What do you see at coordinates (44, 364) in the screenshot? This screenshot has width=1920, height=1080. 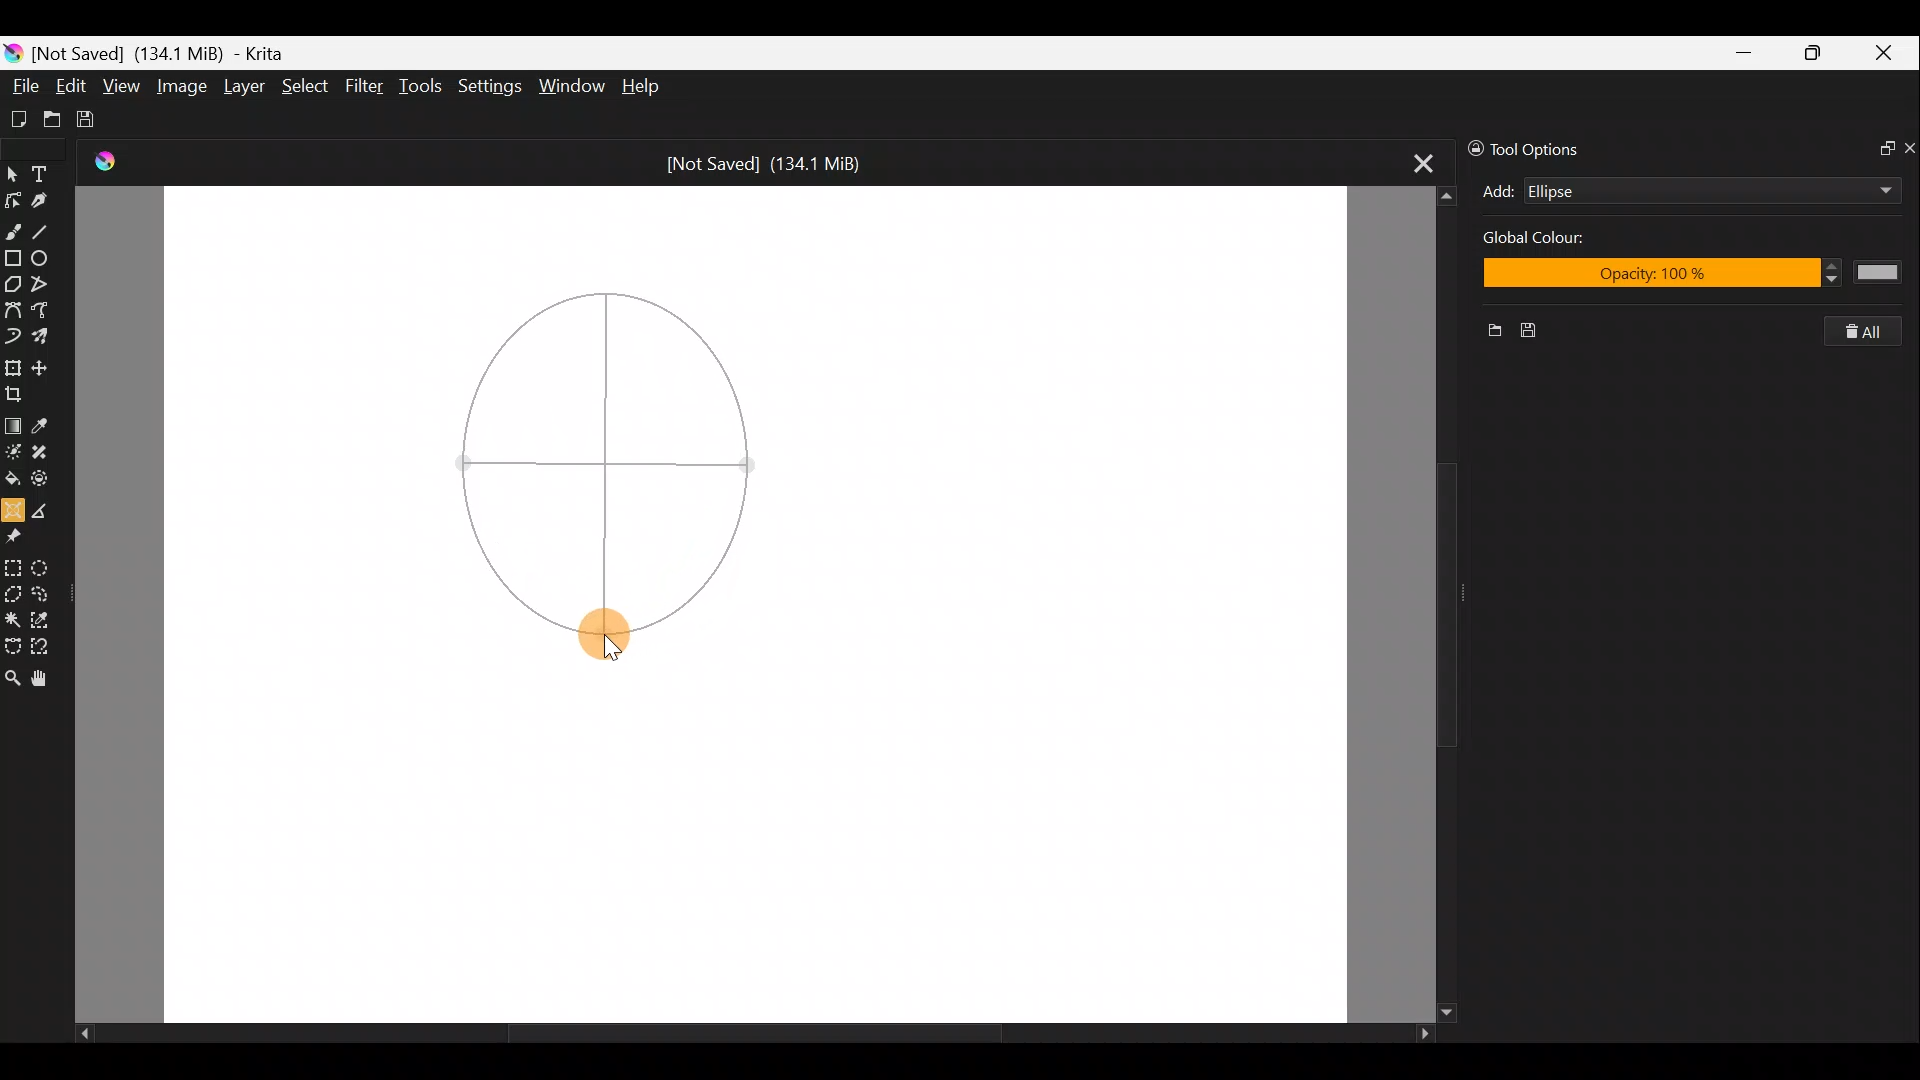 I see `Move a layer` at bounding box center [44, 364].